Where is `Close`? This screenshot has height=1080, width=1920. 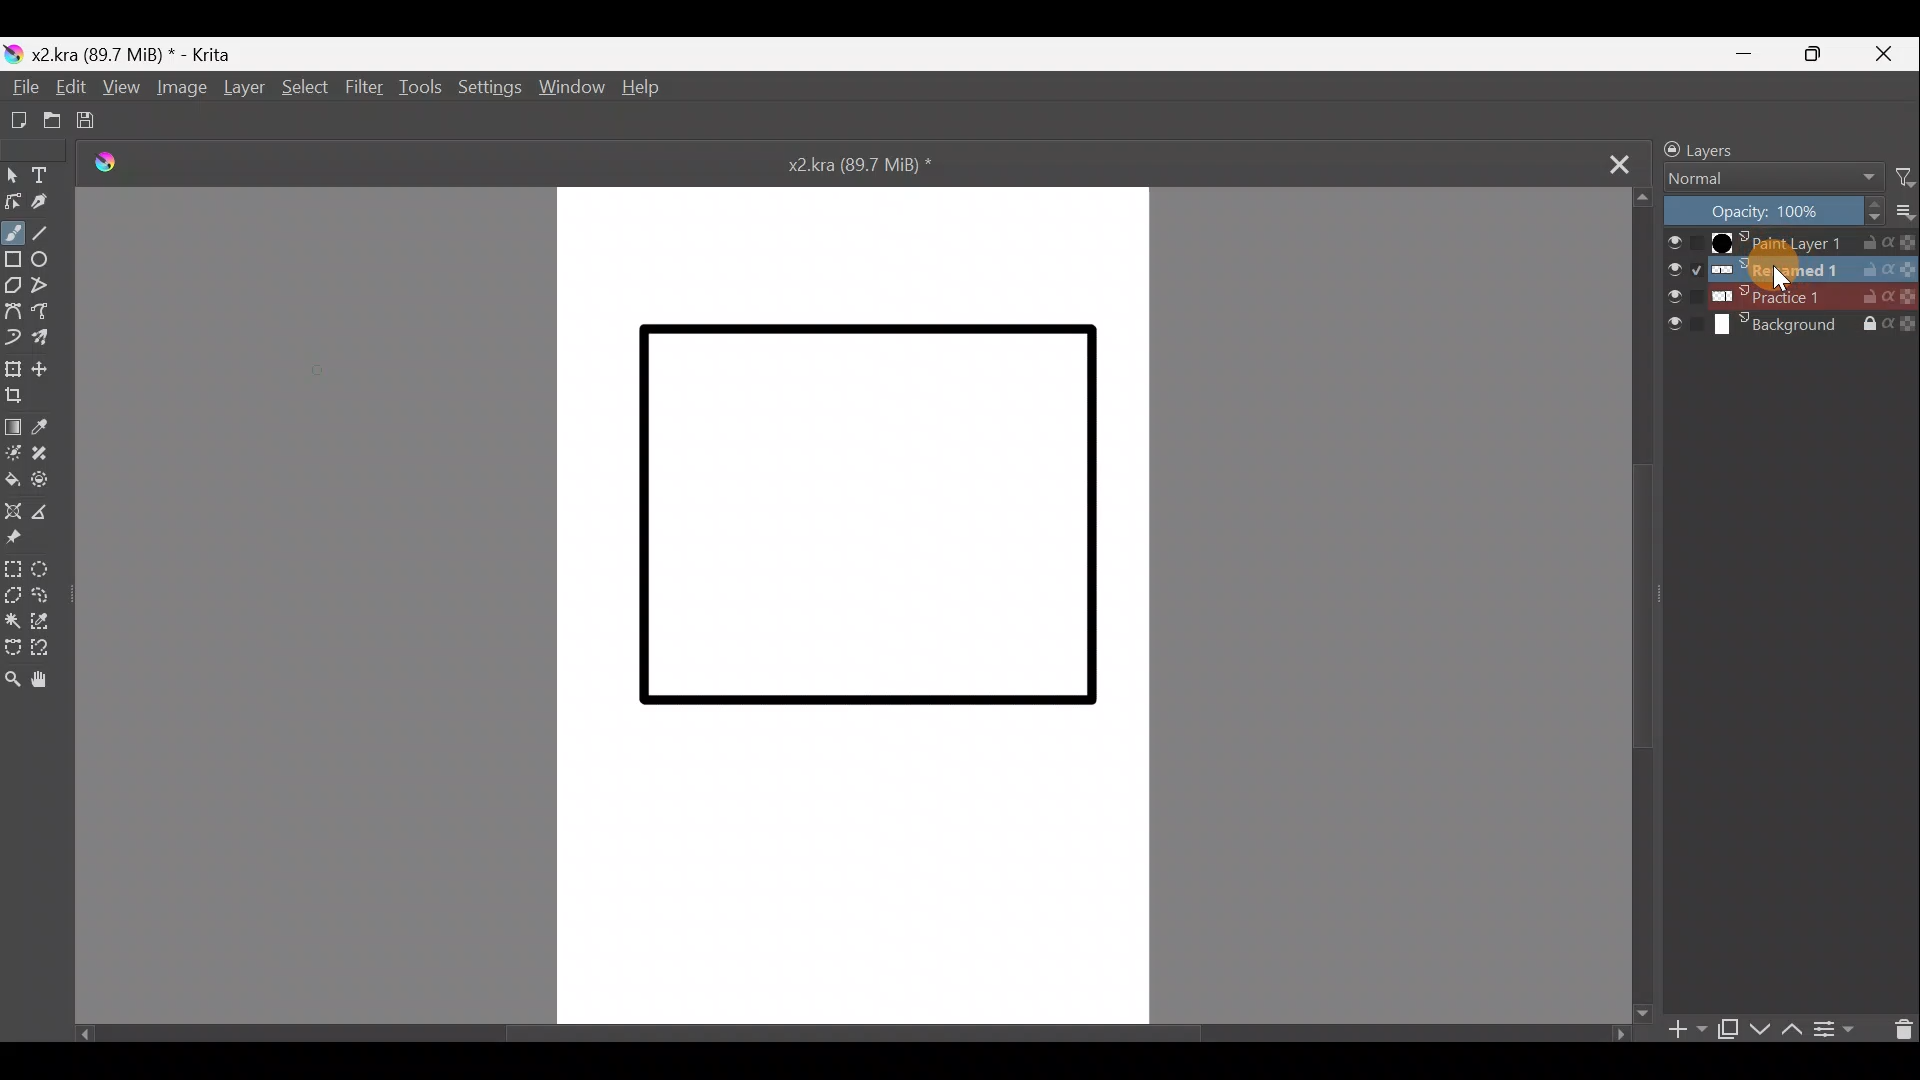 Close is located at coordinates (1882, 58).